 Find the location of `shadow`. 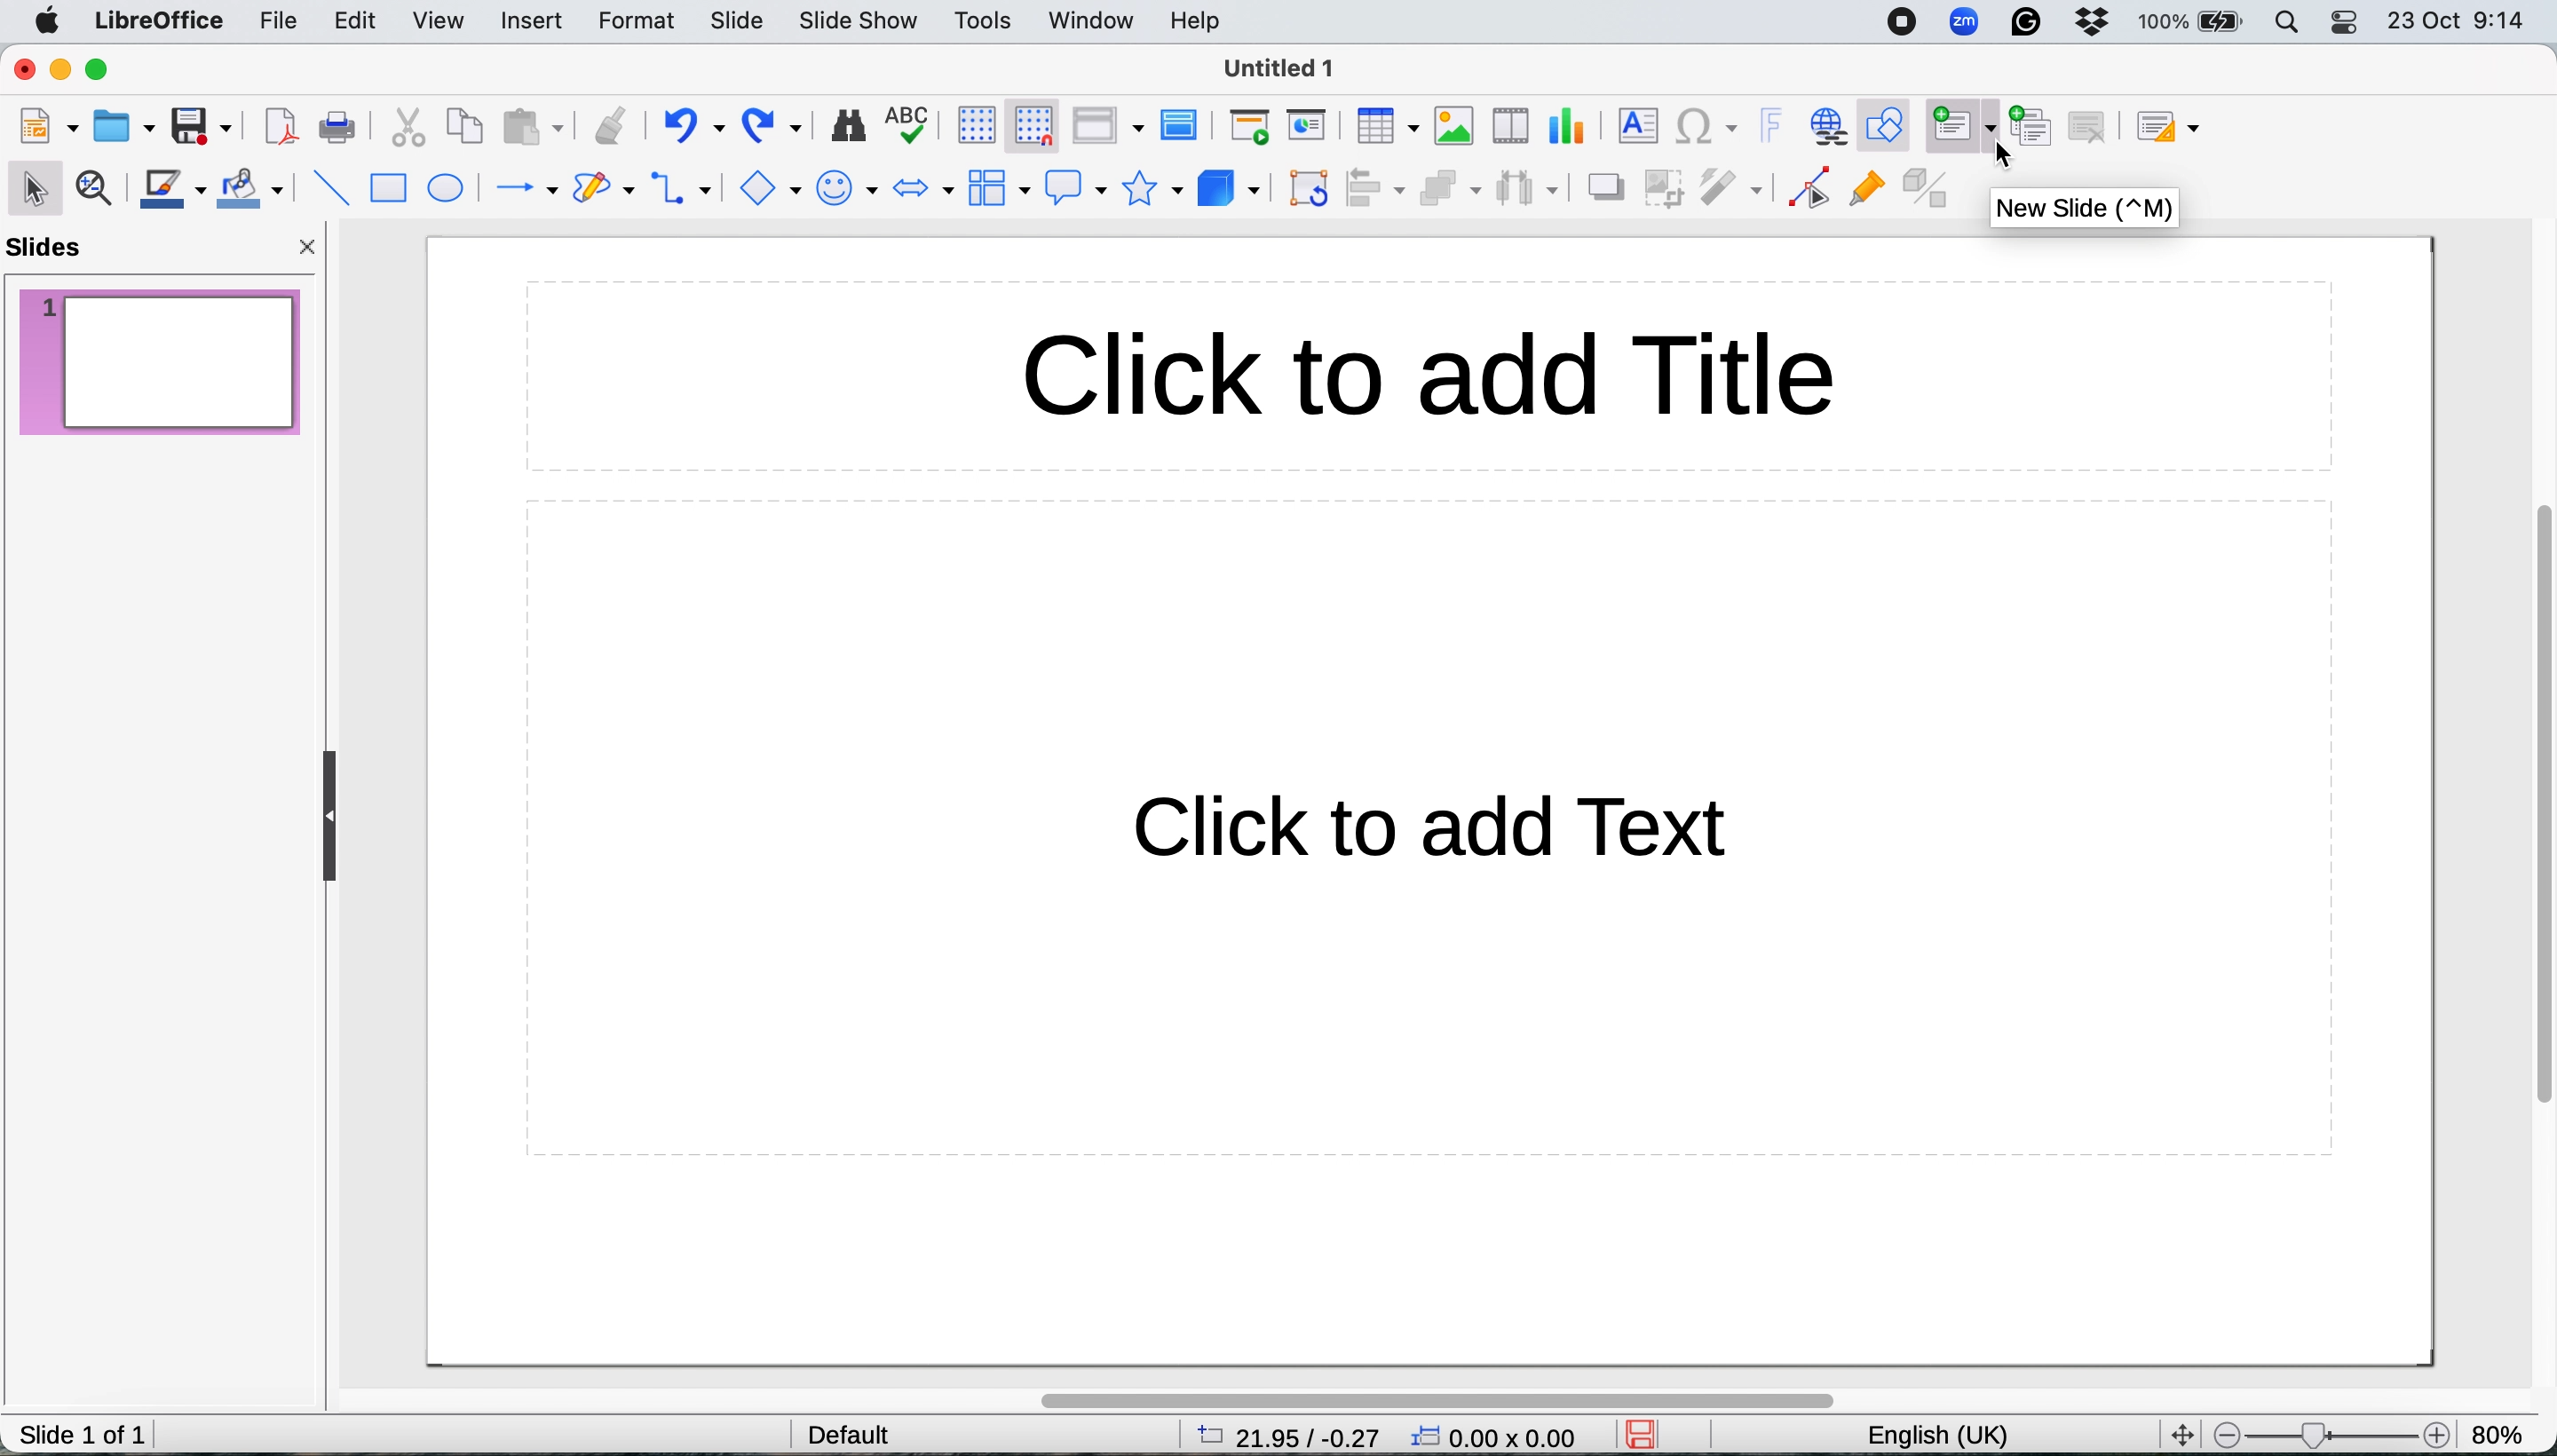

shadow is located at coordinates (1603, 186).